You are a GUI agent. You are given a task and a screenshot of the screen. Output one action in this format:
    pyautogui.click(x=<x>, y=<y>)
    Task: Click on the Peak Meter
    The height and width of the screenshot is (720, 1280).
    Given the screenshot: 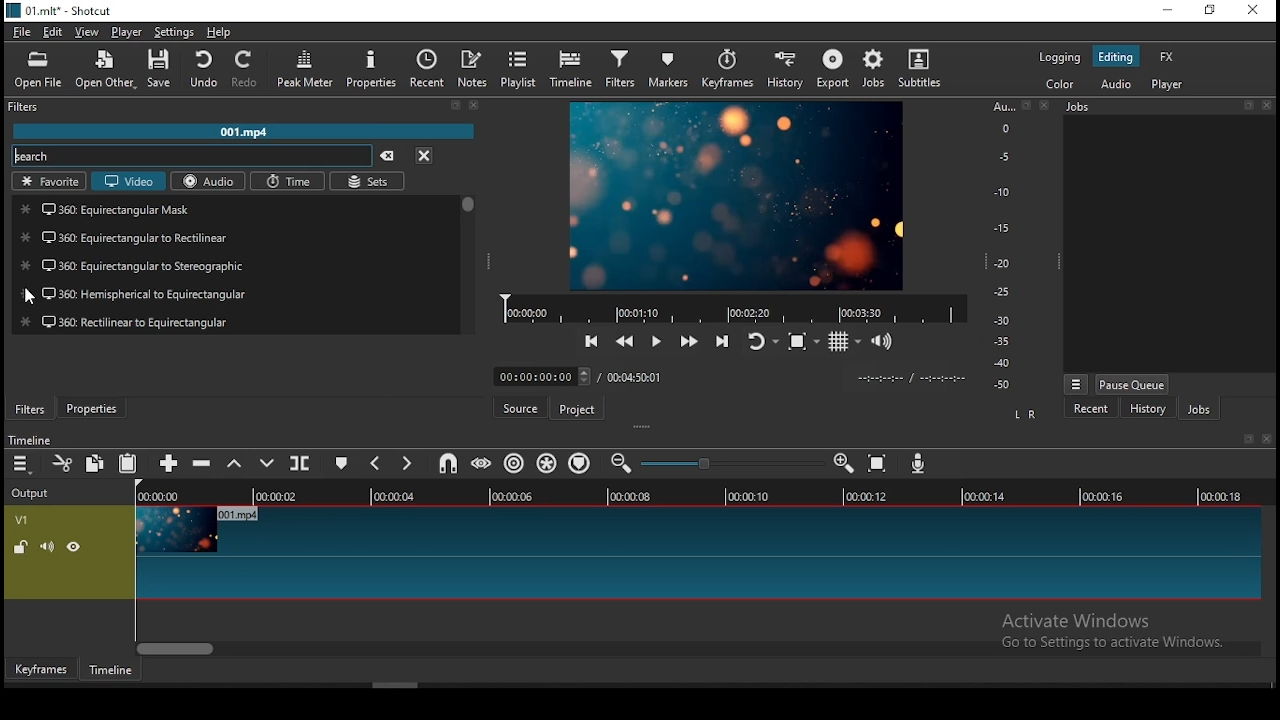 What is the action you would take?
    pyautogui.click(x=307, y=66)
    